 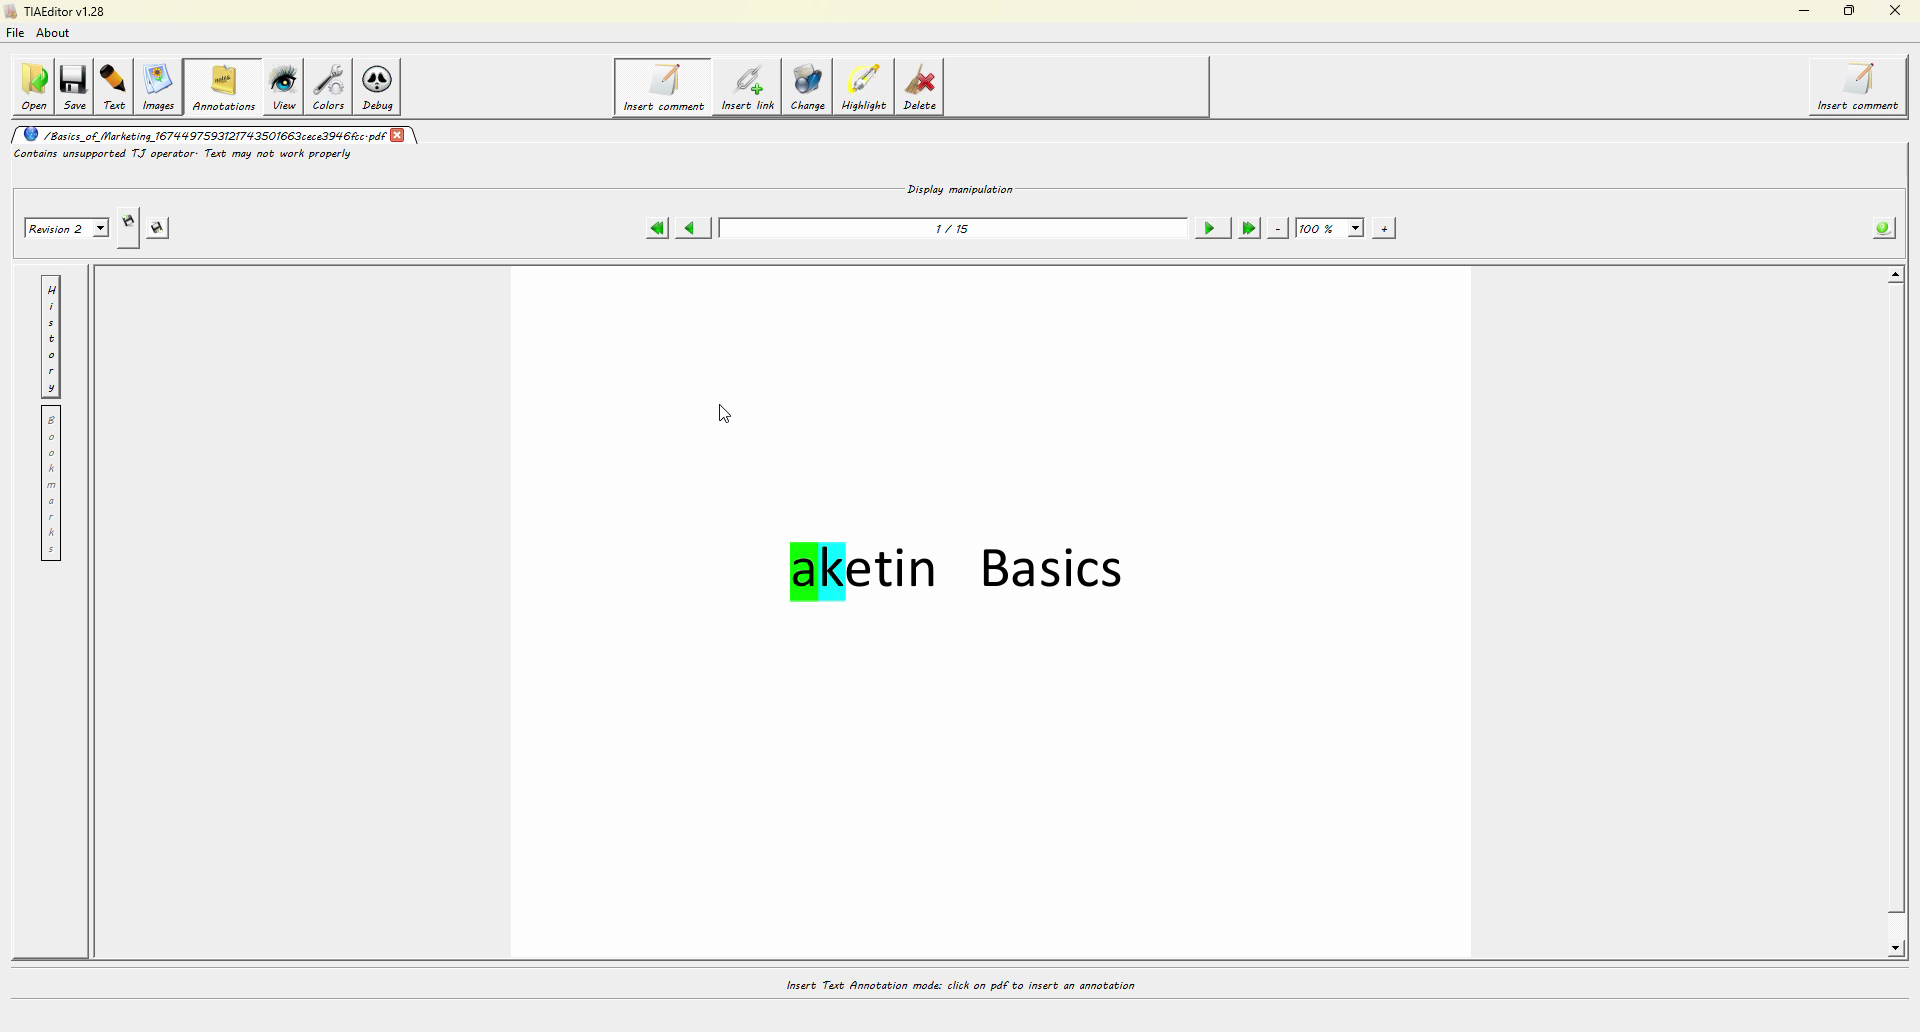 What do you see at coordinates (201, 134) in the screenshot?
I see `/Basics of Marketing 167999759312T793501663cece3996c.pdf` at bounding box center [201, 134].